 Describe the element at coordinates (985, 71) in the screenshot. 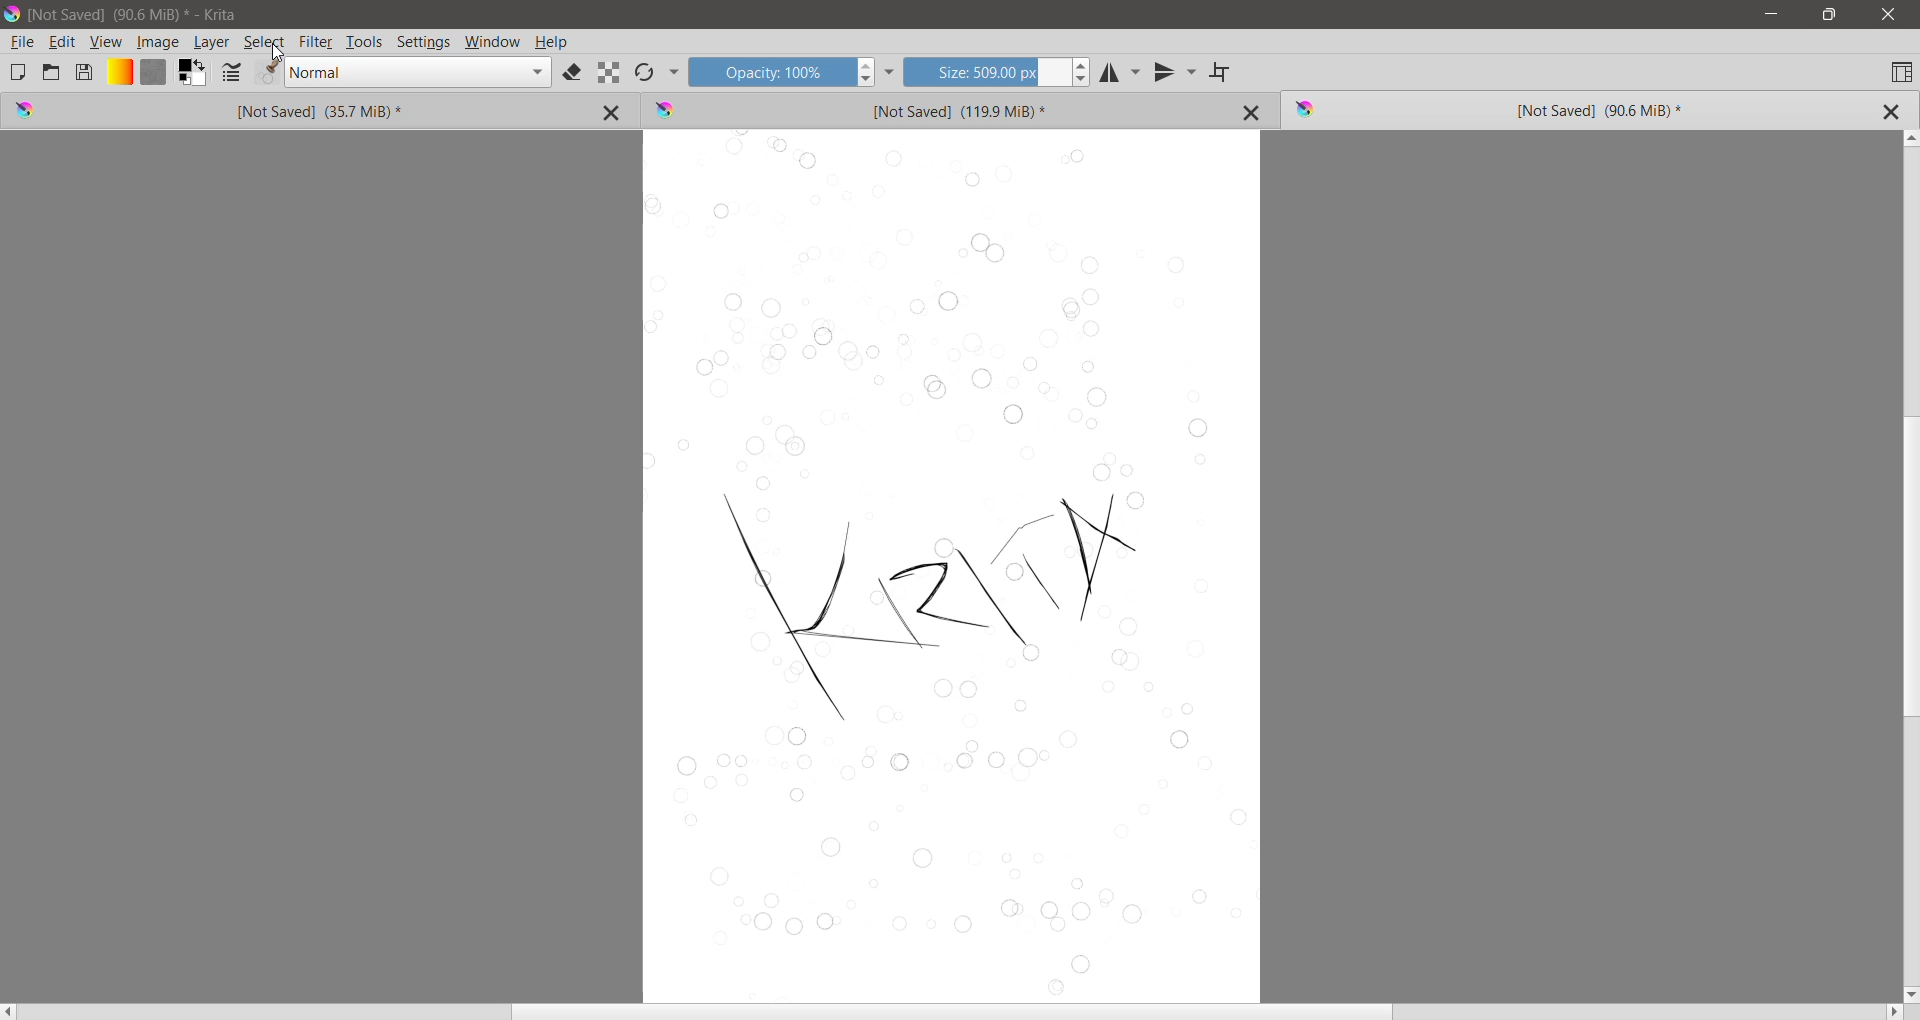

I see `Size input ` at that location.